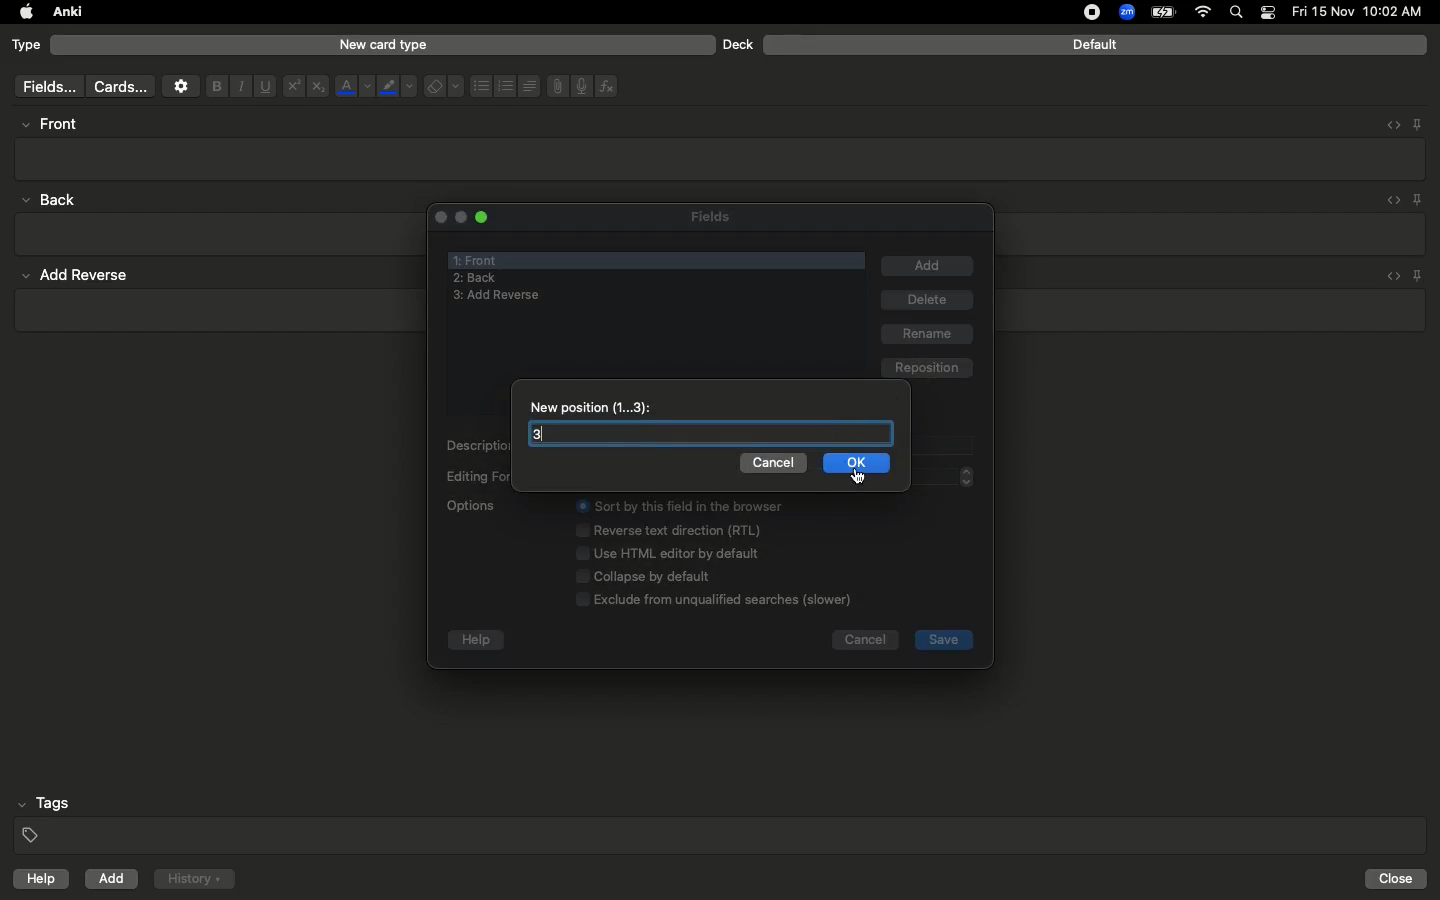 This screenshot has height=900, width=1440. What do you see at coordinates (661, 552) in the screenshot?
I see `Options` at bounding box center [661, 552].